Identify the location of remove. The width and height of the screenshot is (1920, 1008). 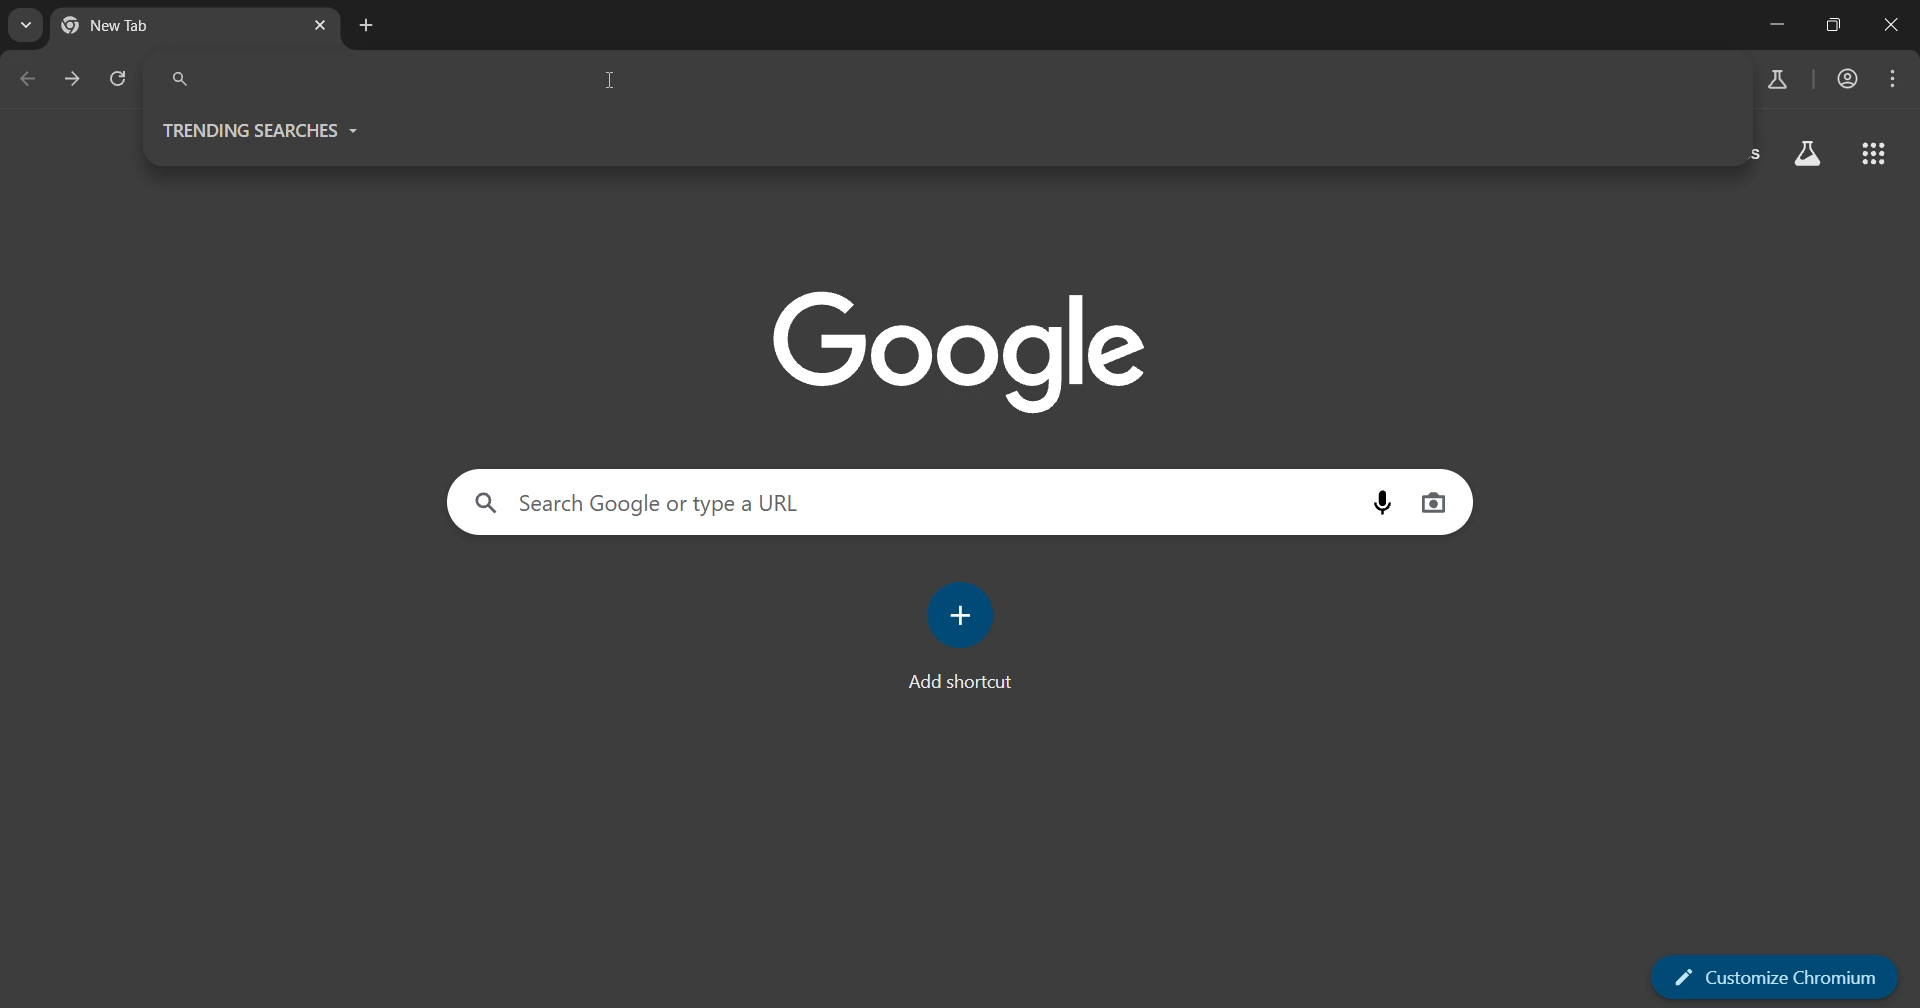
(1894, 27).